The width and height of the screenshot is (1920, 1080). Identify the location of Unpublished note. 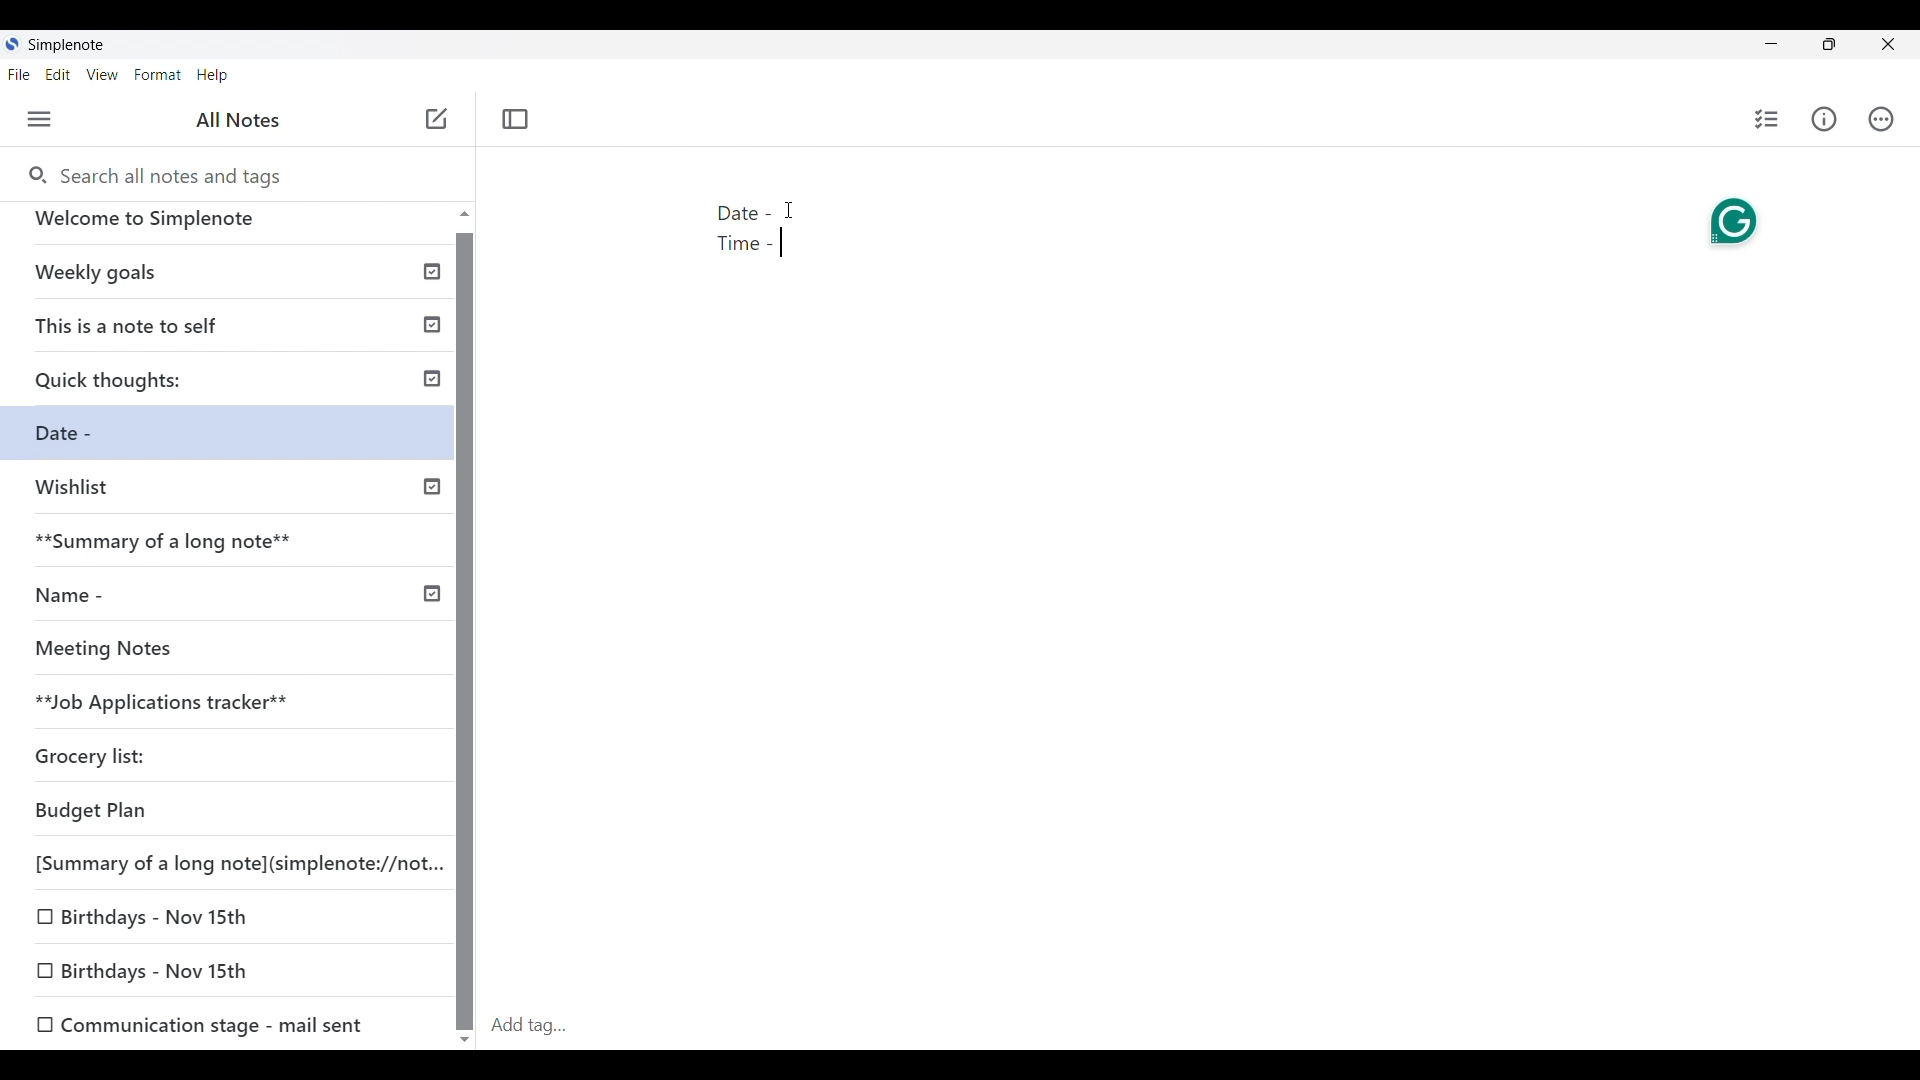
(87, 437).